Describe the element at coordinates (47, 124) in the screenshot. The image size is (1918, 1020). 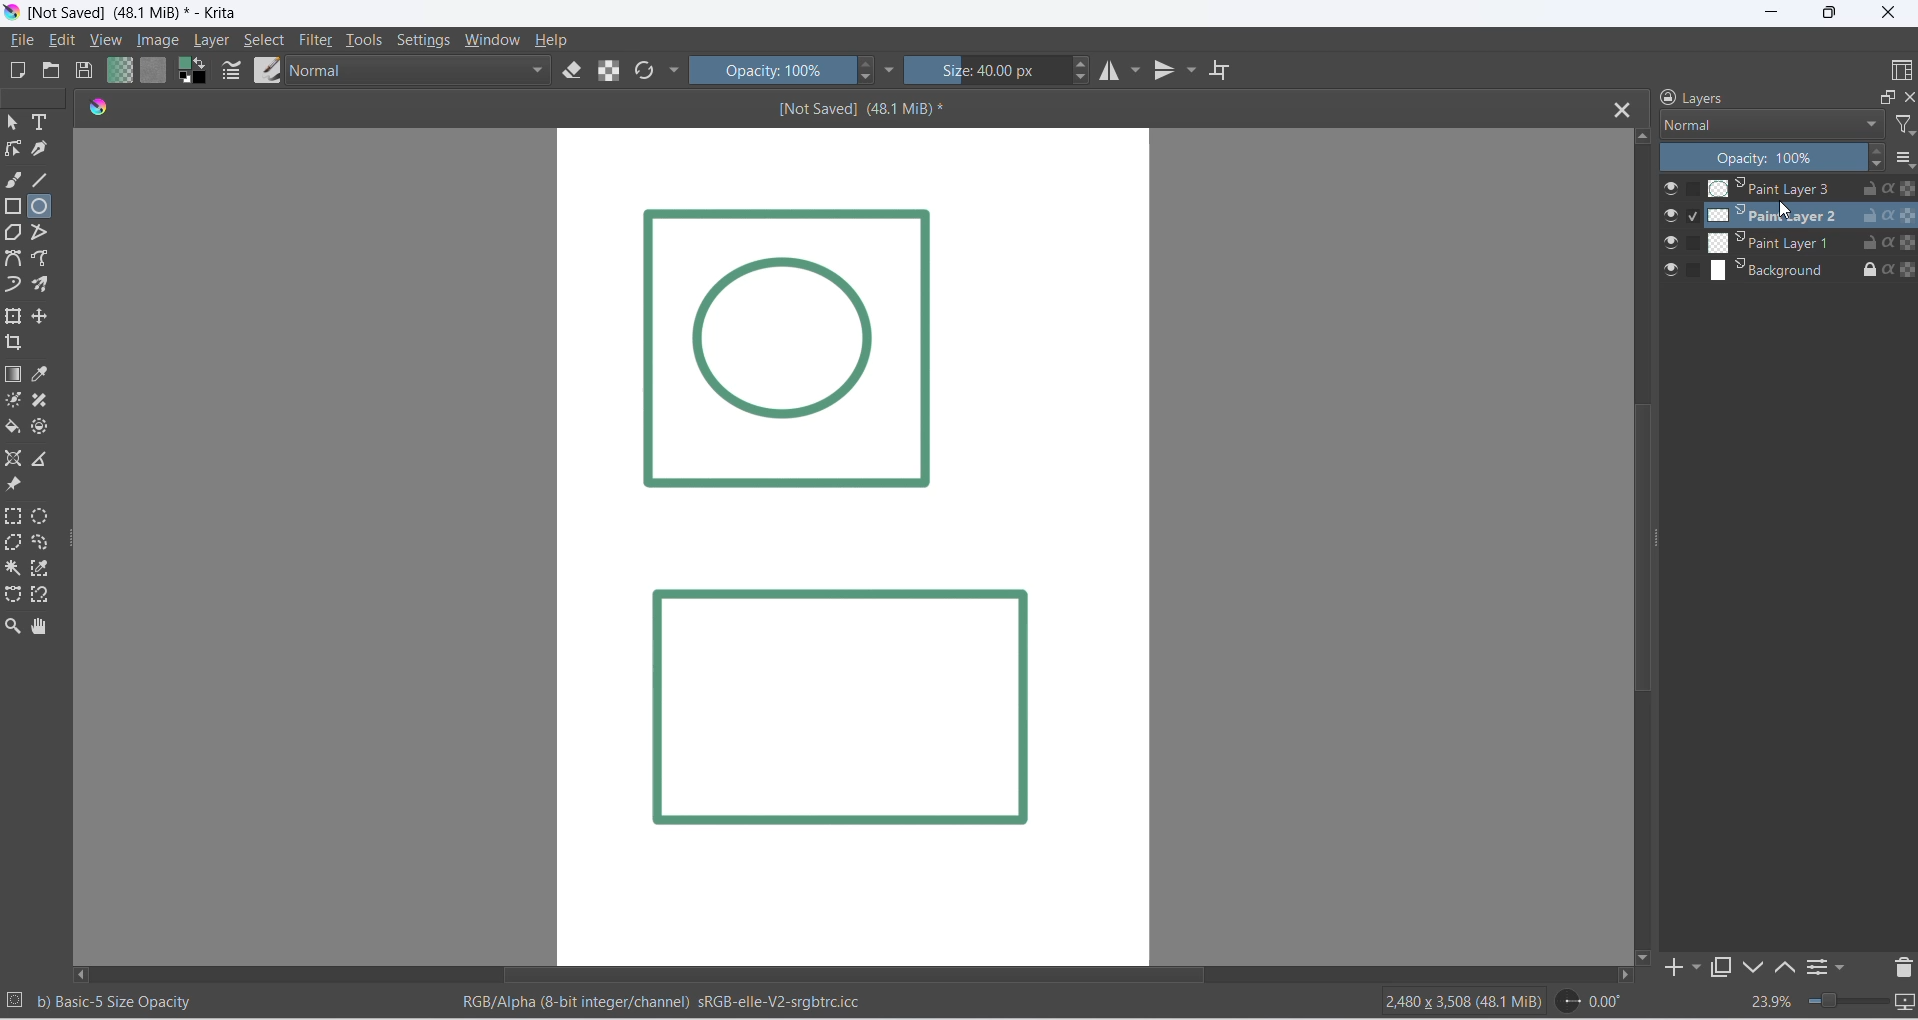
I see `text` at that location.